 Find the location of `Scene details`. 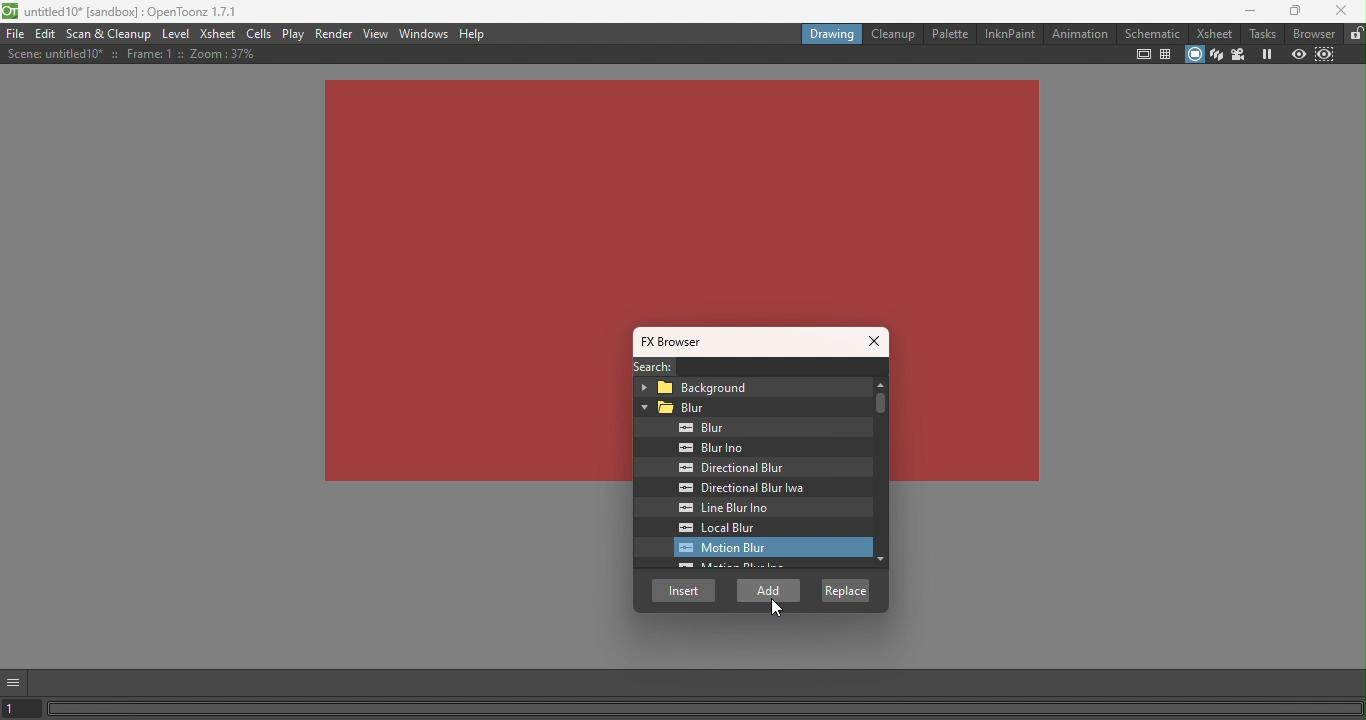

Scene details is located at coordinates (131, 54).